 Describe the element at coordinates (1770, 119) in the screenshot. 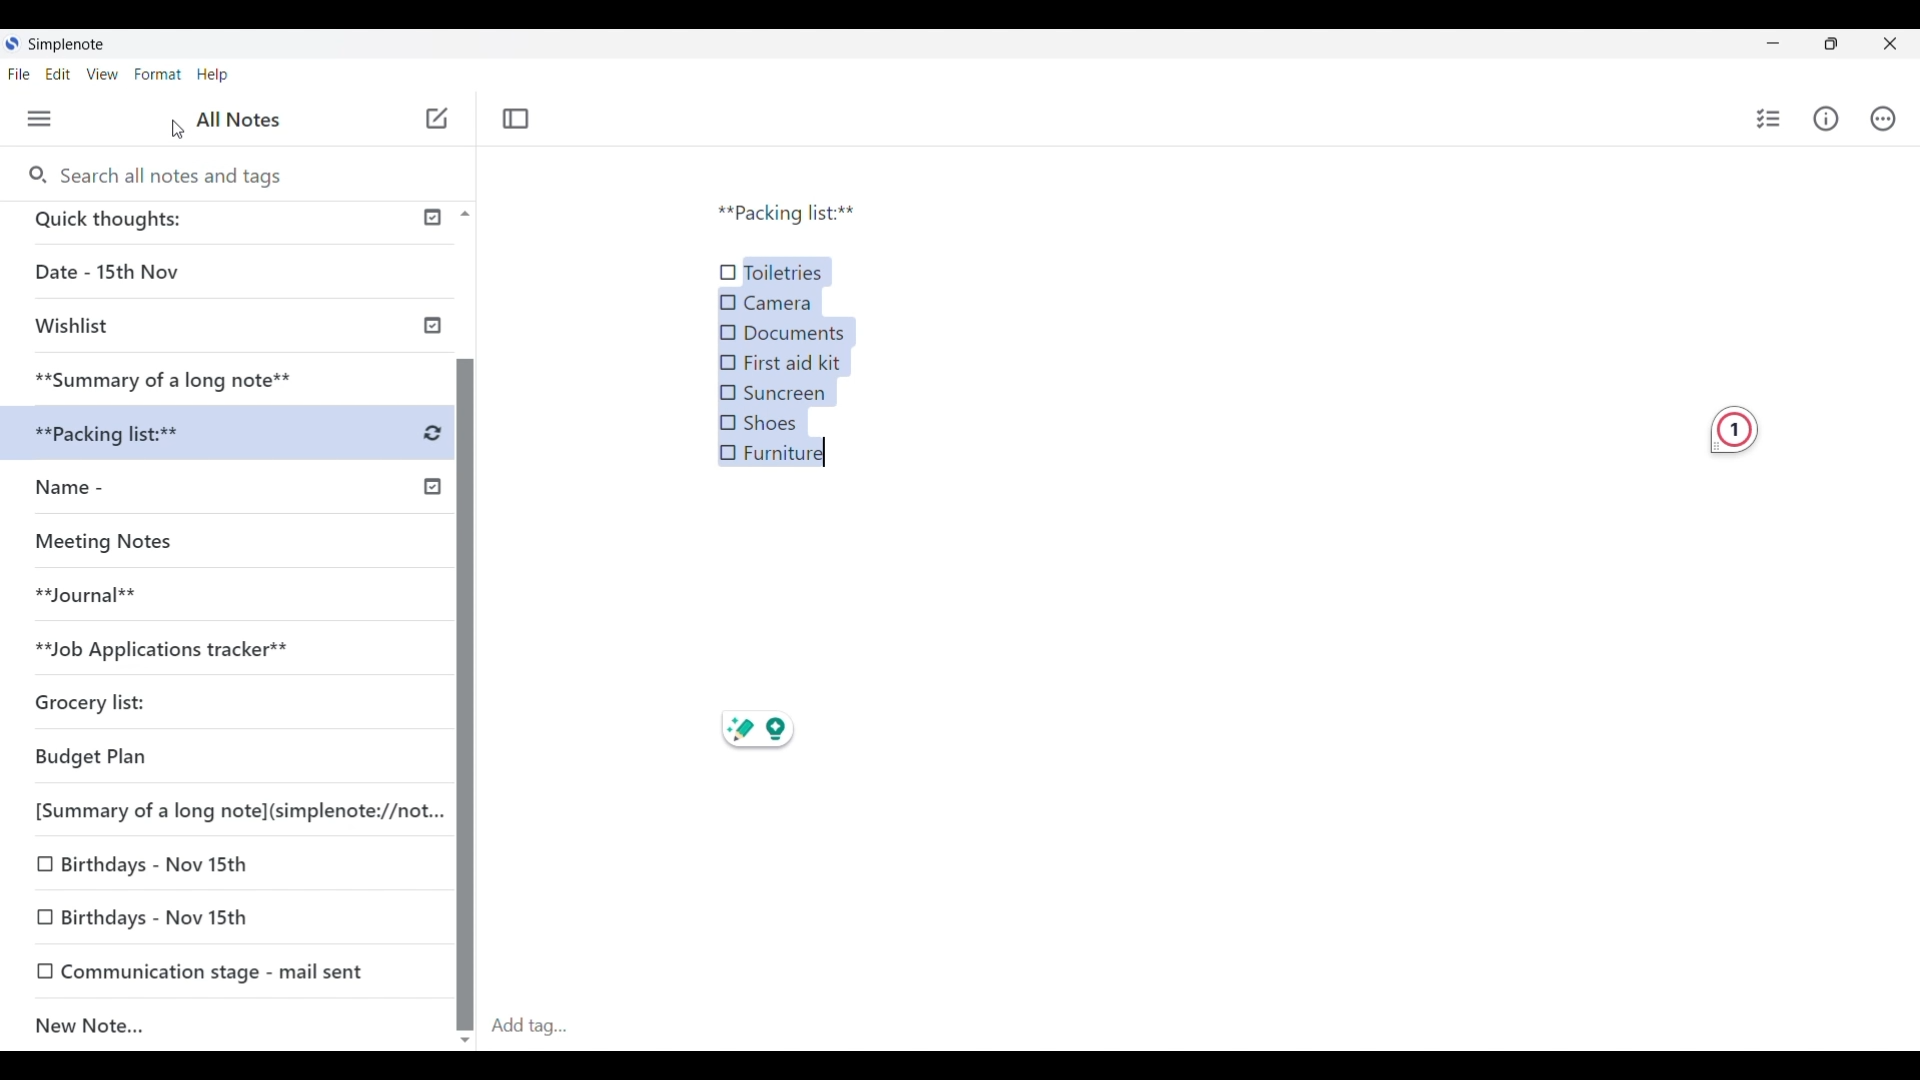

I see `Insert checklist` at that location.